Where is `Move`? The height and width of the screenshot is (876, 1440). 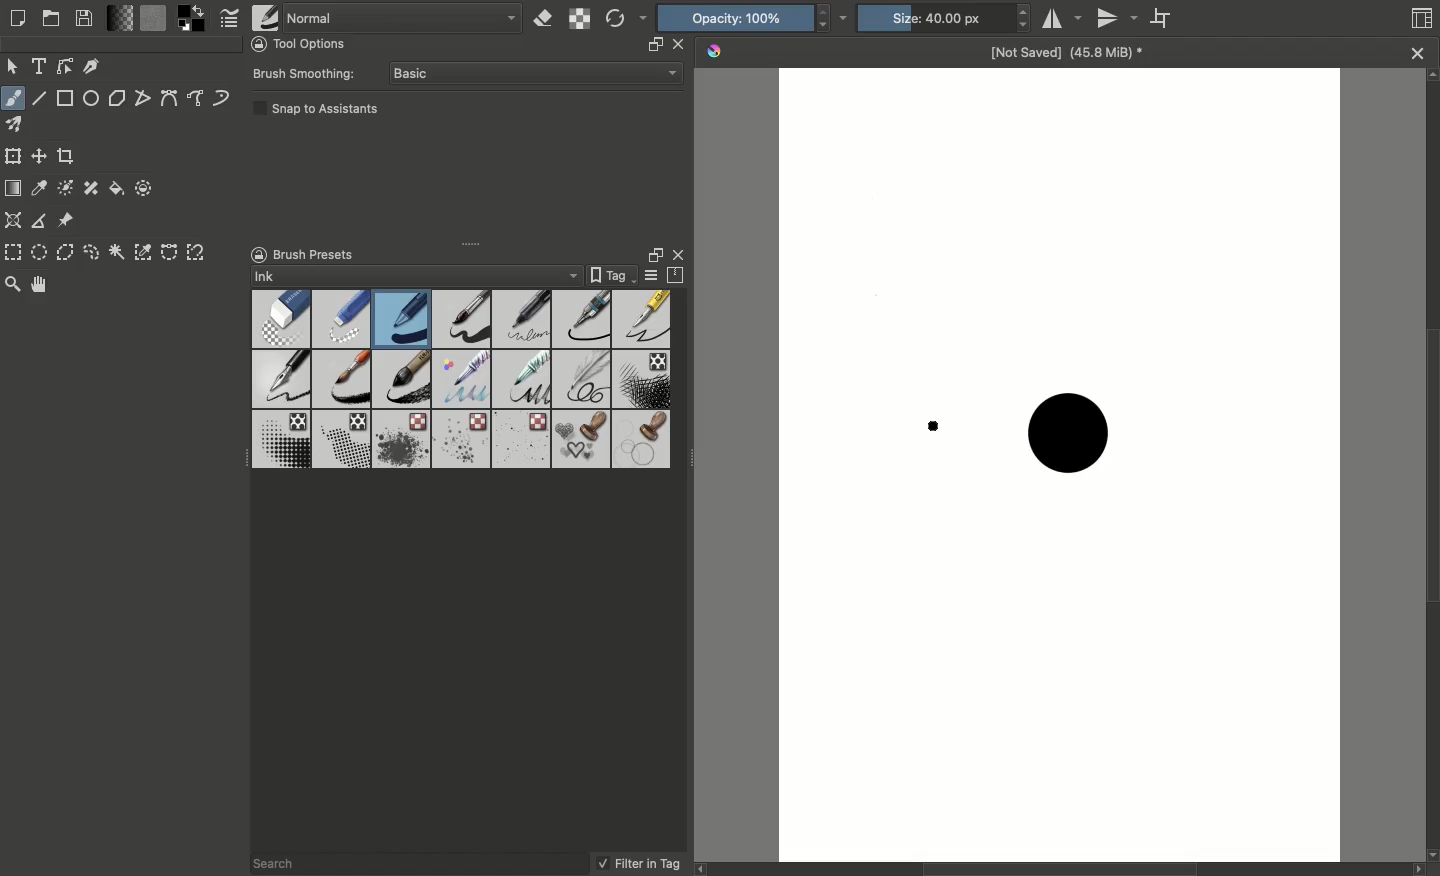 Move is located at coordinates (13, 65).